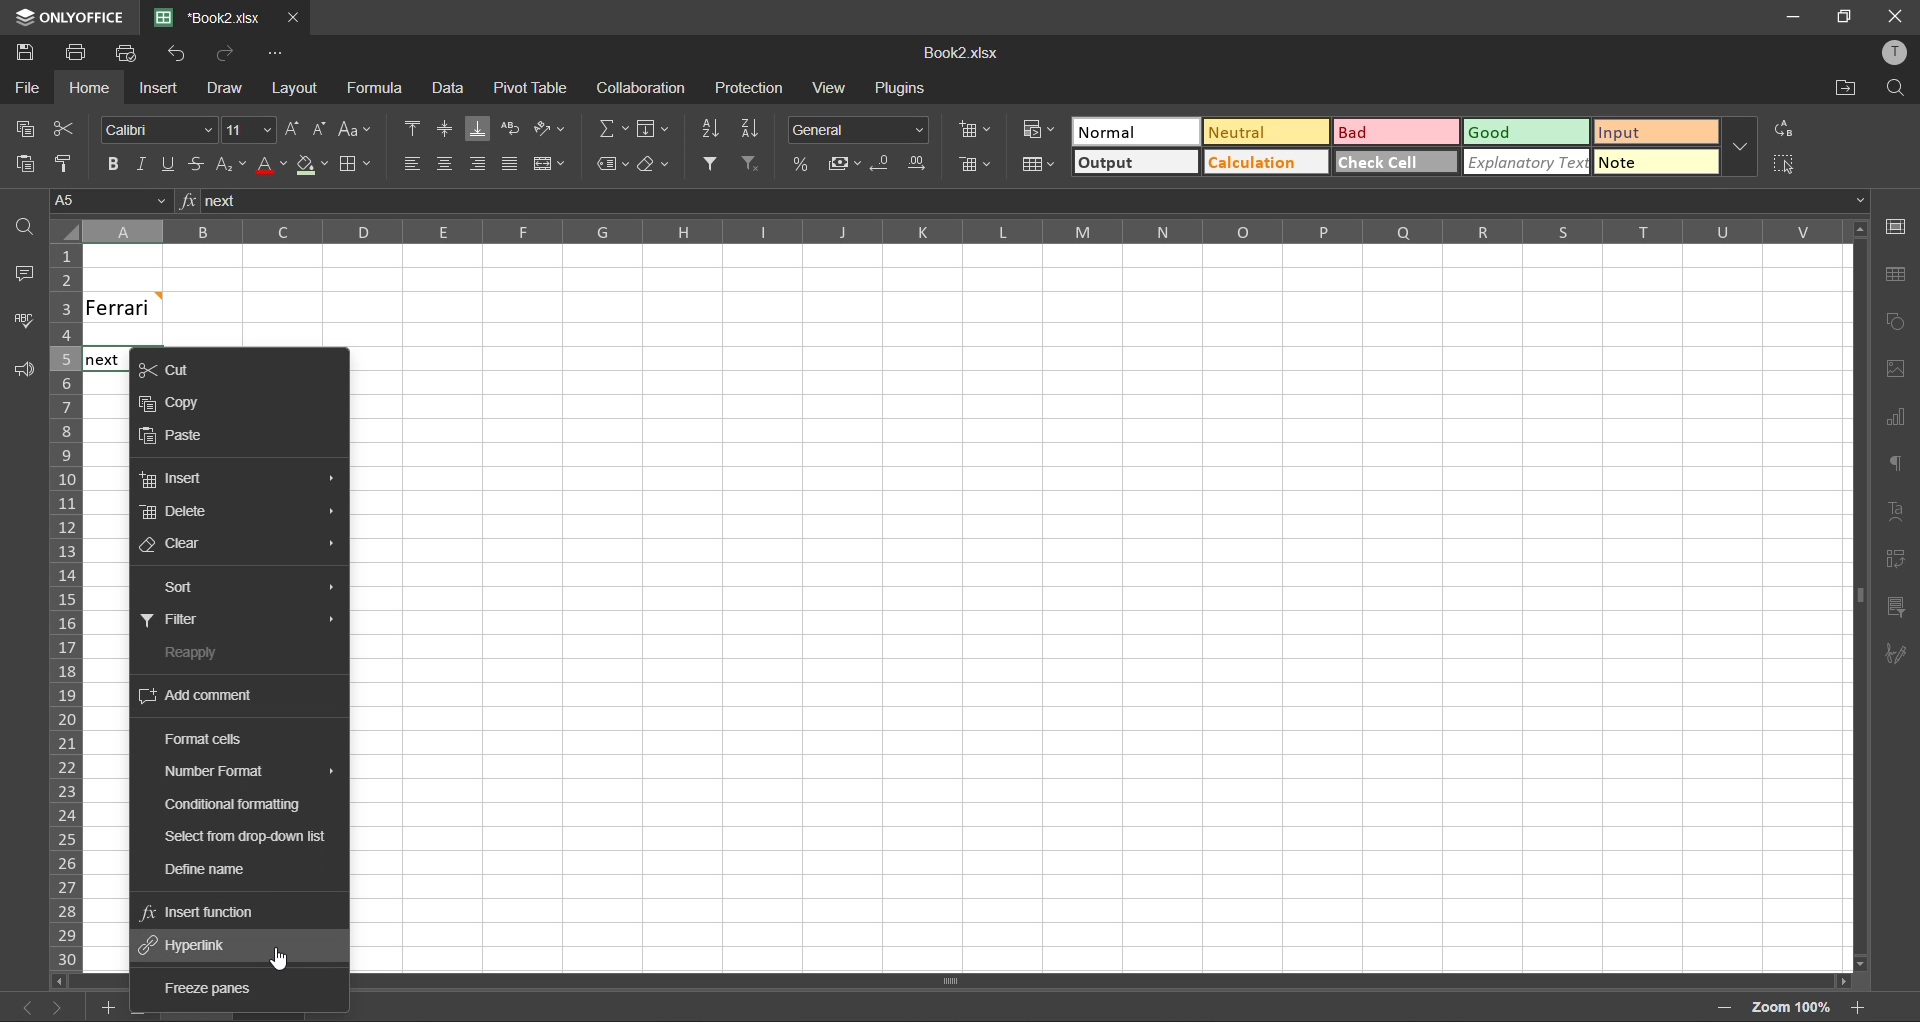 The width and height of the screenshot is (1920, 1022). Describe the element at coordinates (709, 162) in the screenshot. I see `filter` at that location.